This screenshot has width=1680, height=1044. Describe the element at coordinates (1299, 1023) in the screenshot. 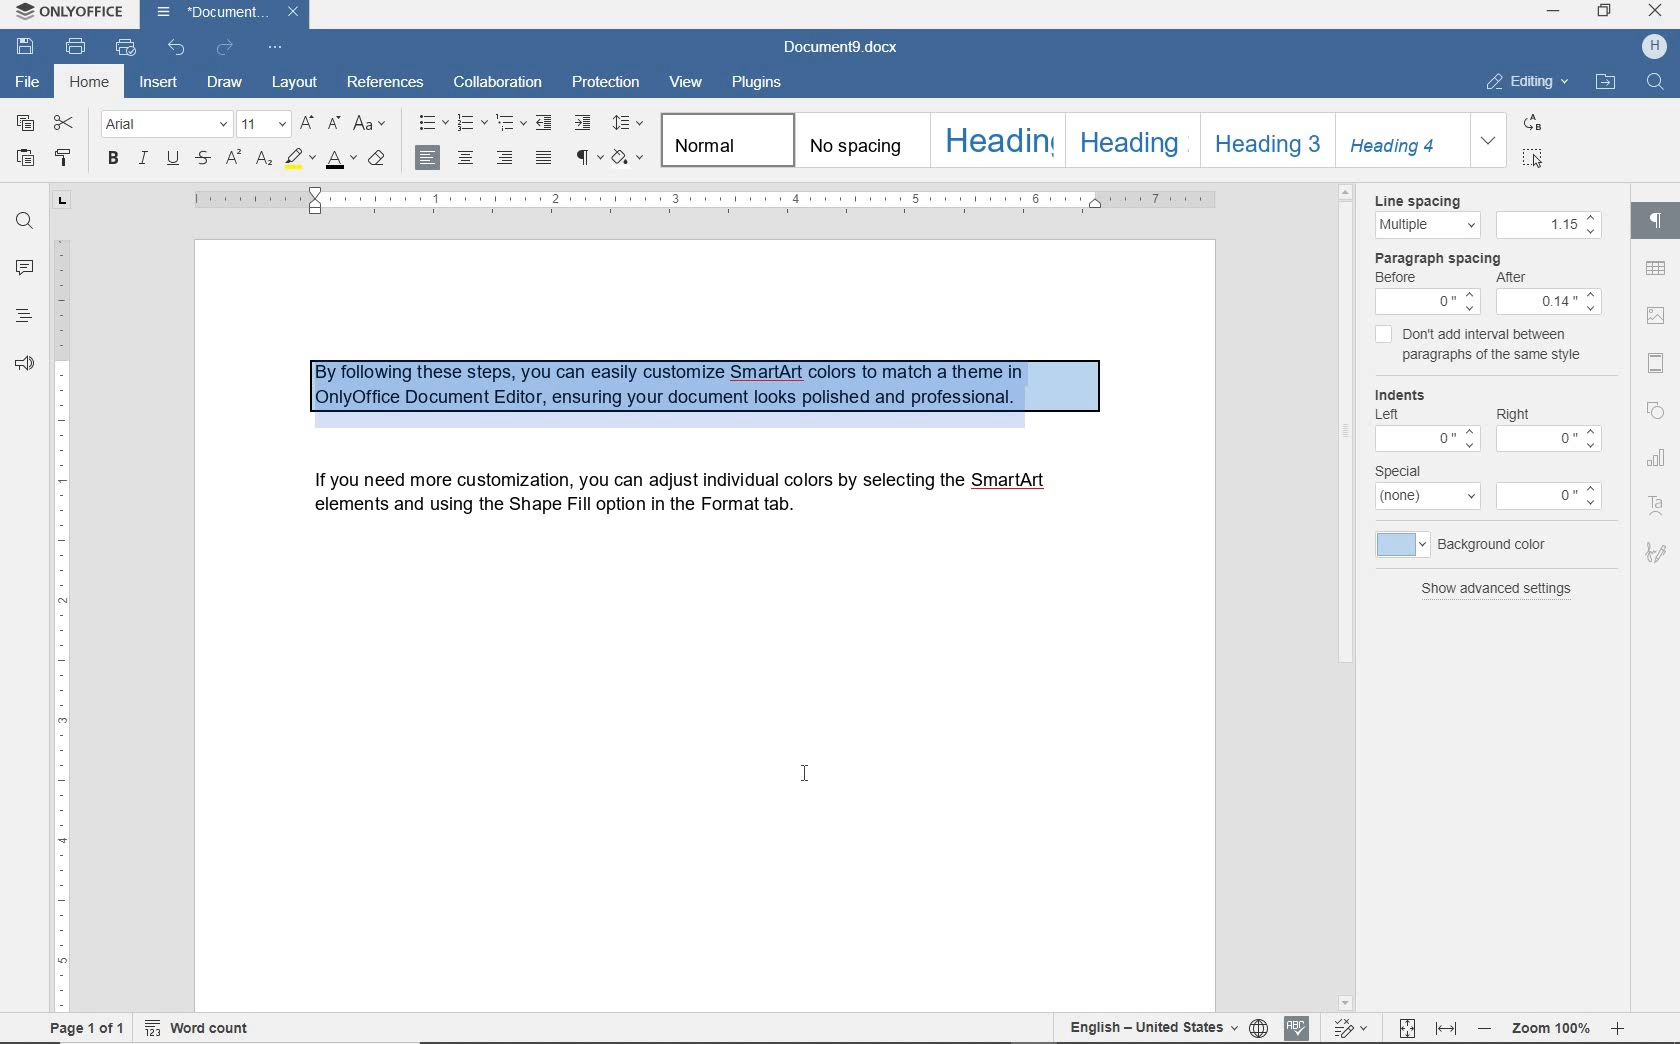

I see `spell checking` at that location.